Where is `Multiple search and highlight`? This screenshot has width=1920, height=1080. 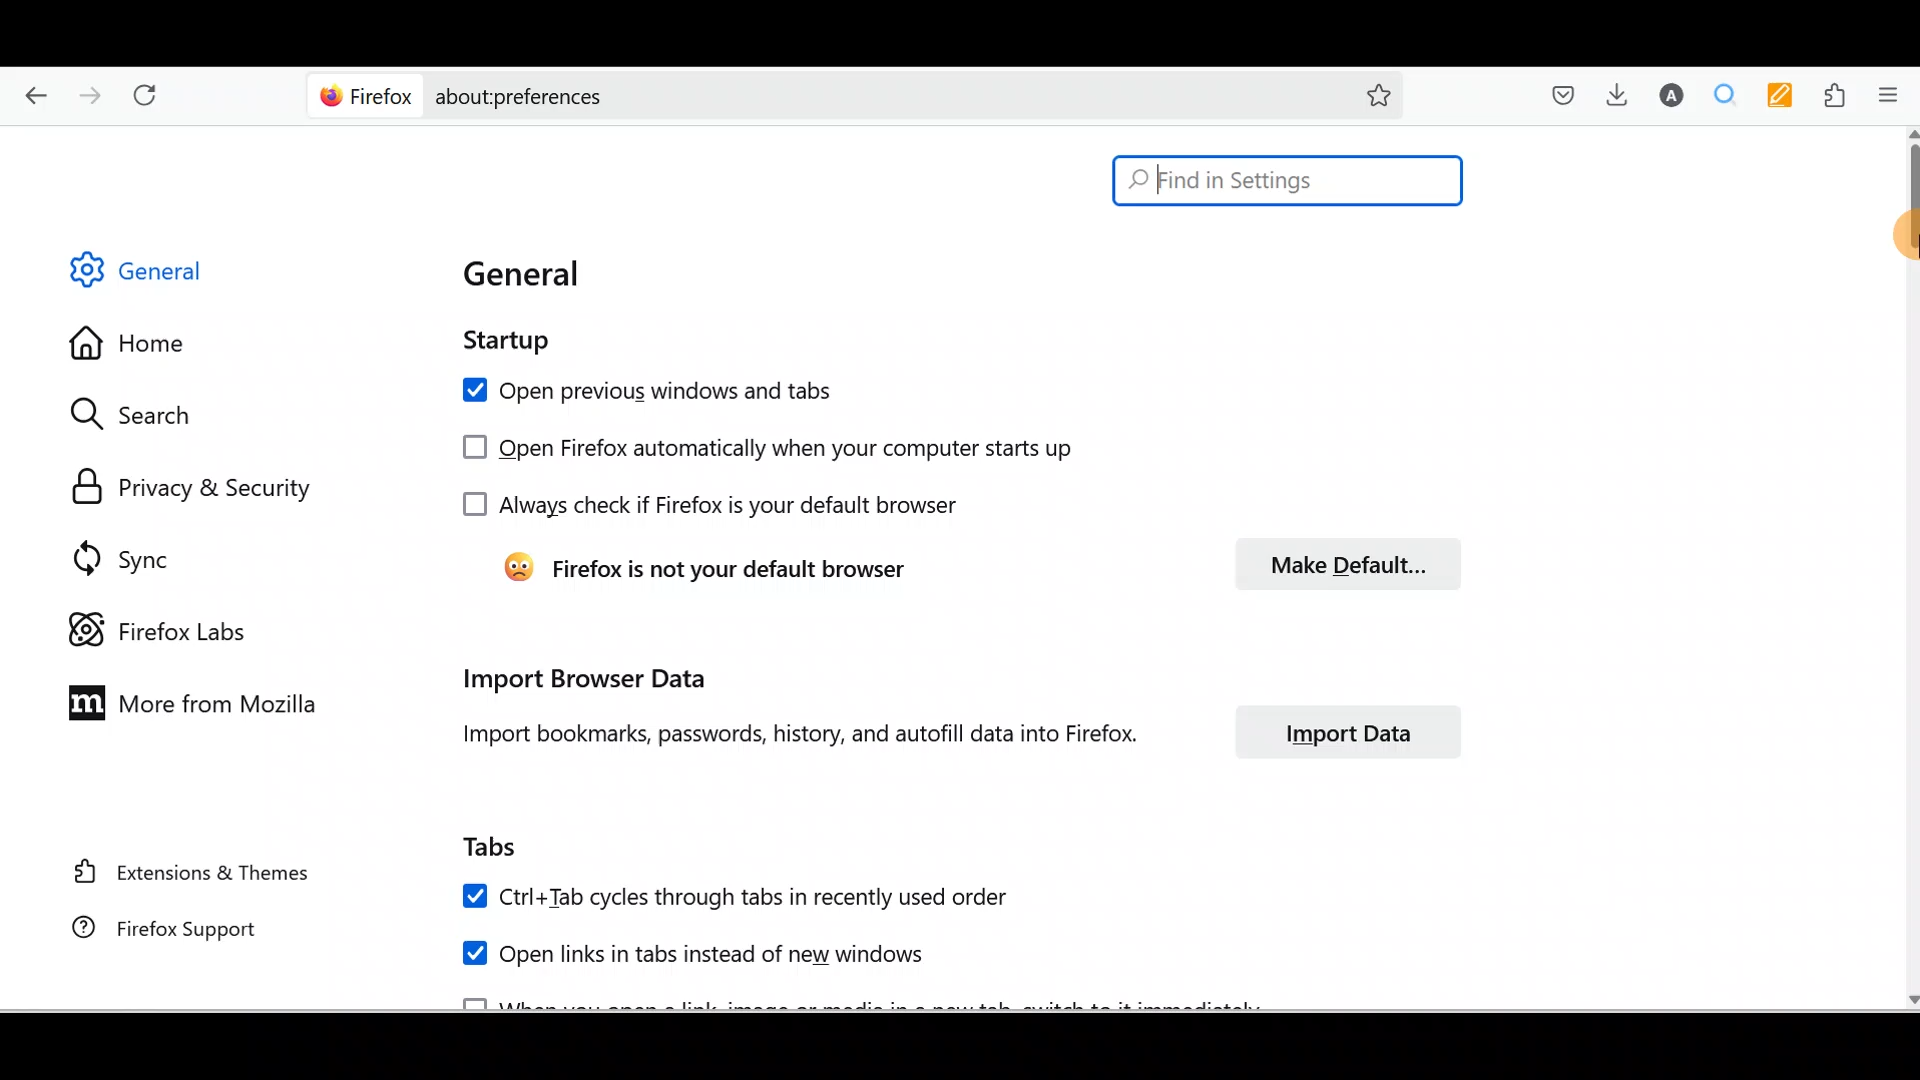 Multiple search and highlight is located at coordinates (1731, 95).